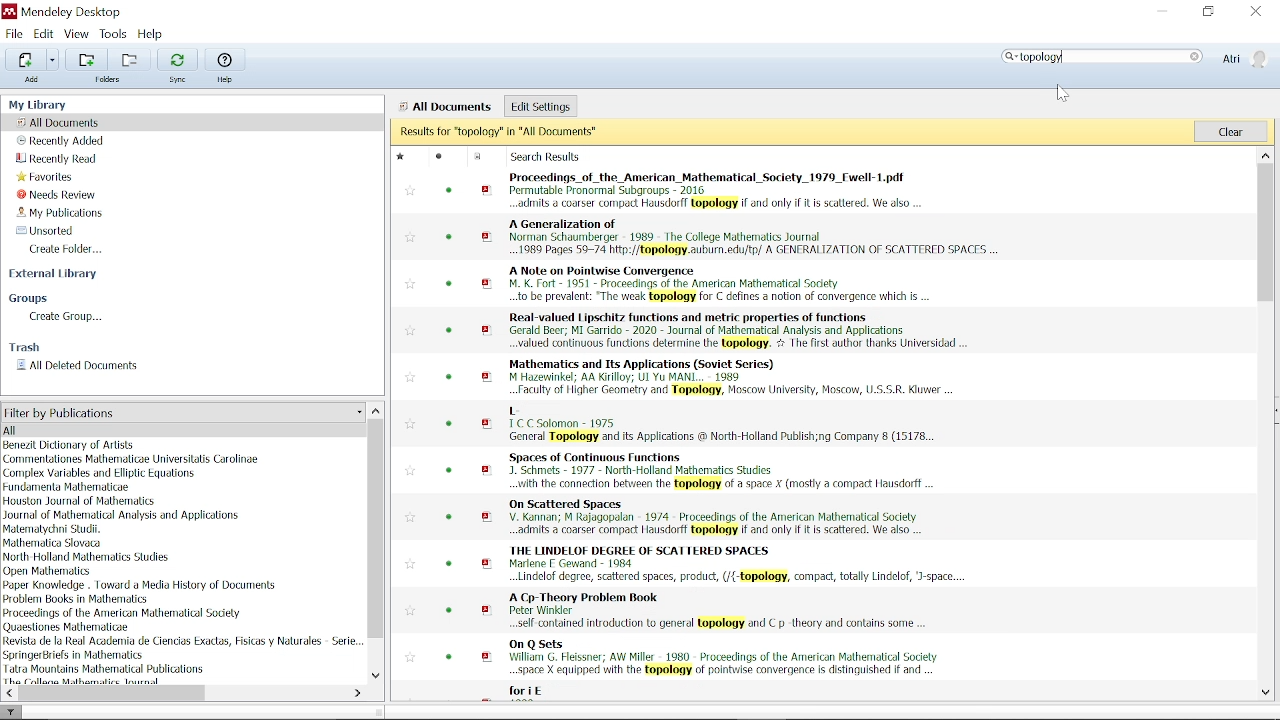  Describe the element at coordinates (487, 237) in the screenshot. I see `pdf` at that location.